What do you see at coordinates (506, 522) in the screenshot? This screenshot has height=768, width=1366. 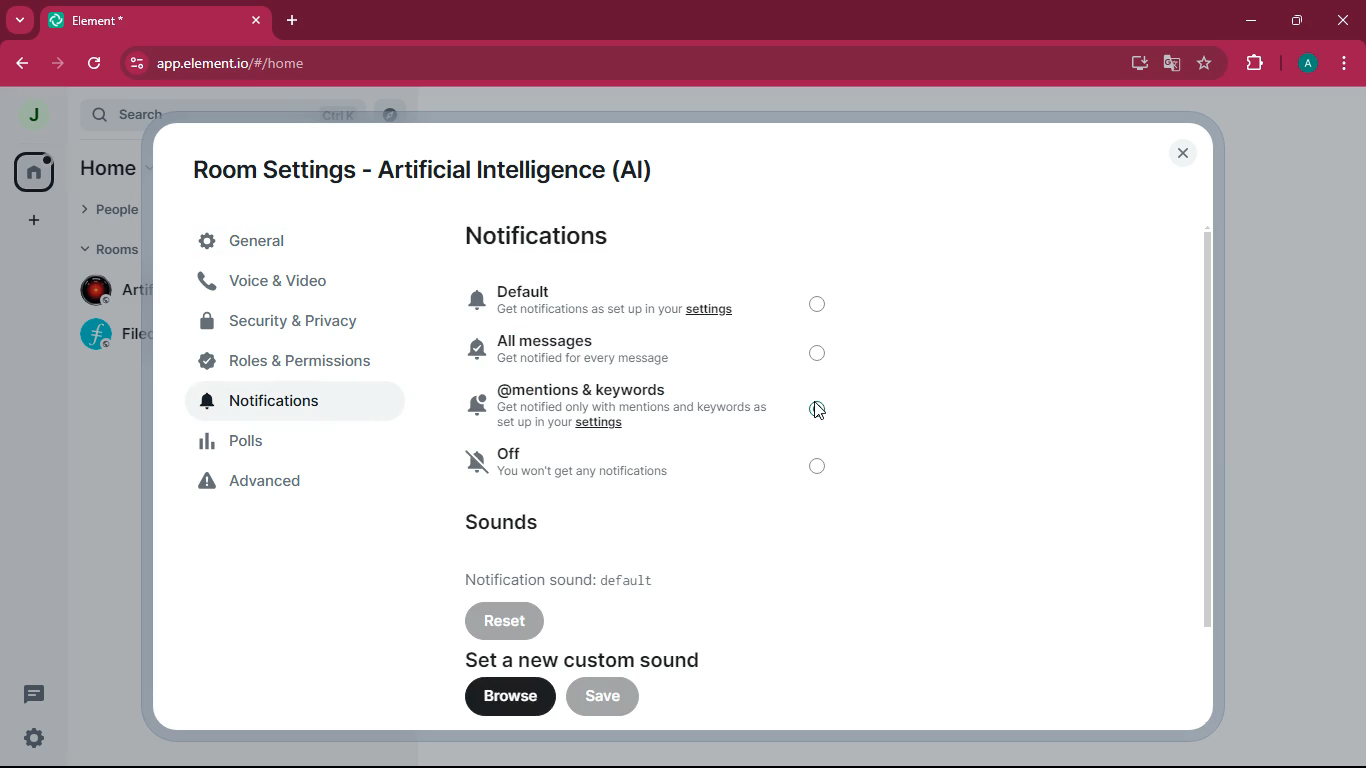 I see `sounds` at bounding box center [506, 522].